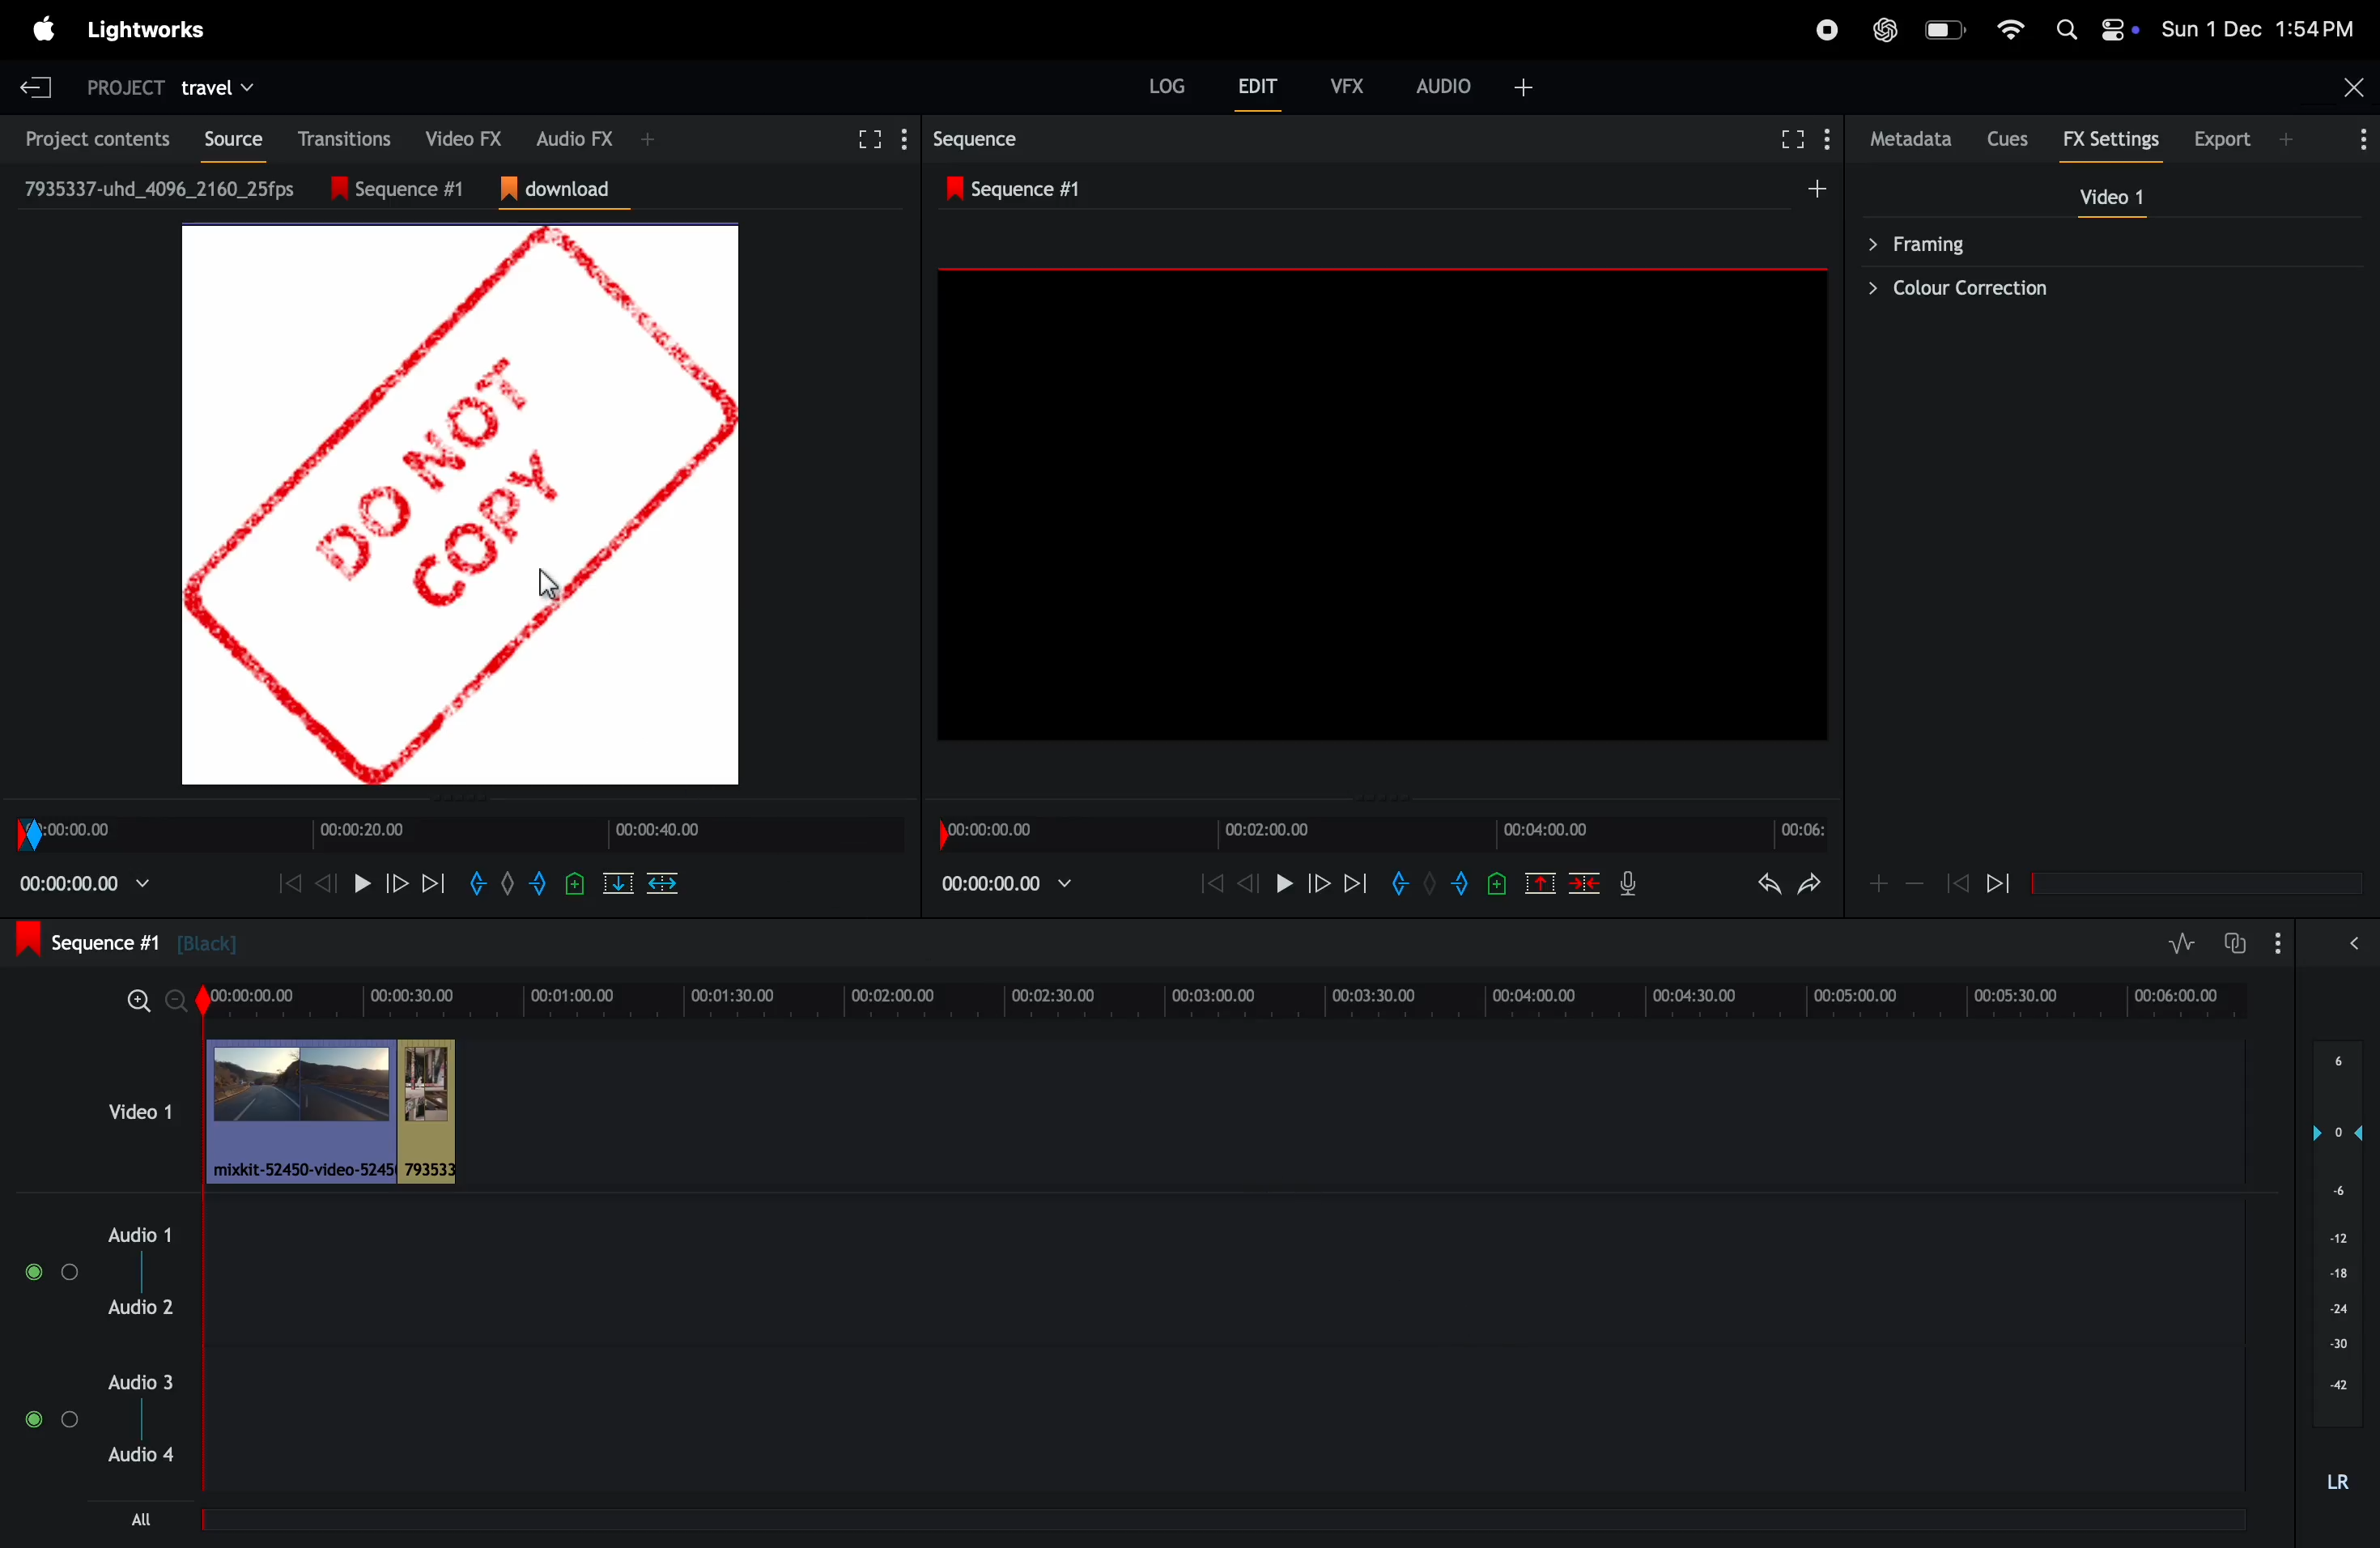 The height and width of the screenshot is (1548, 2380). I want to click on redo, so click(1809, 883).